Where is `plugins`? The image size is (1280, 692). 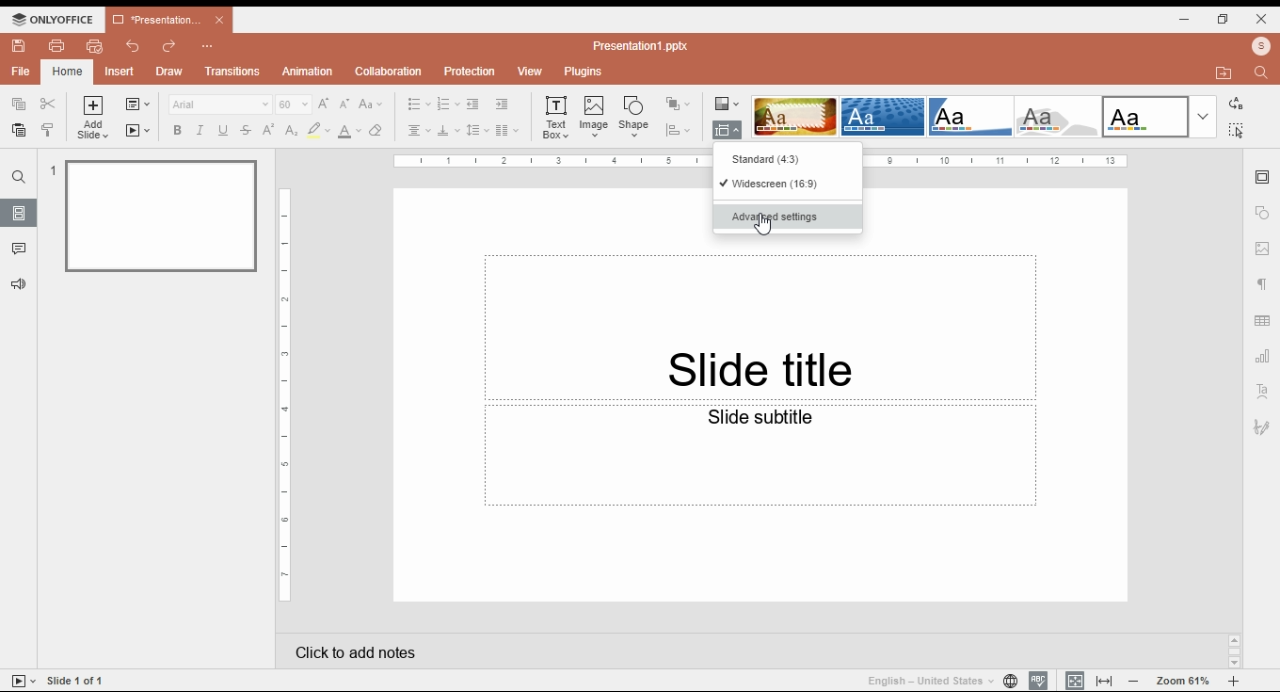
plugins is located at coordinates (584, 72).